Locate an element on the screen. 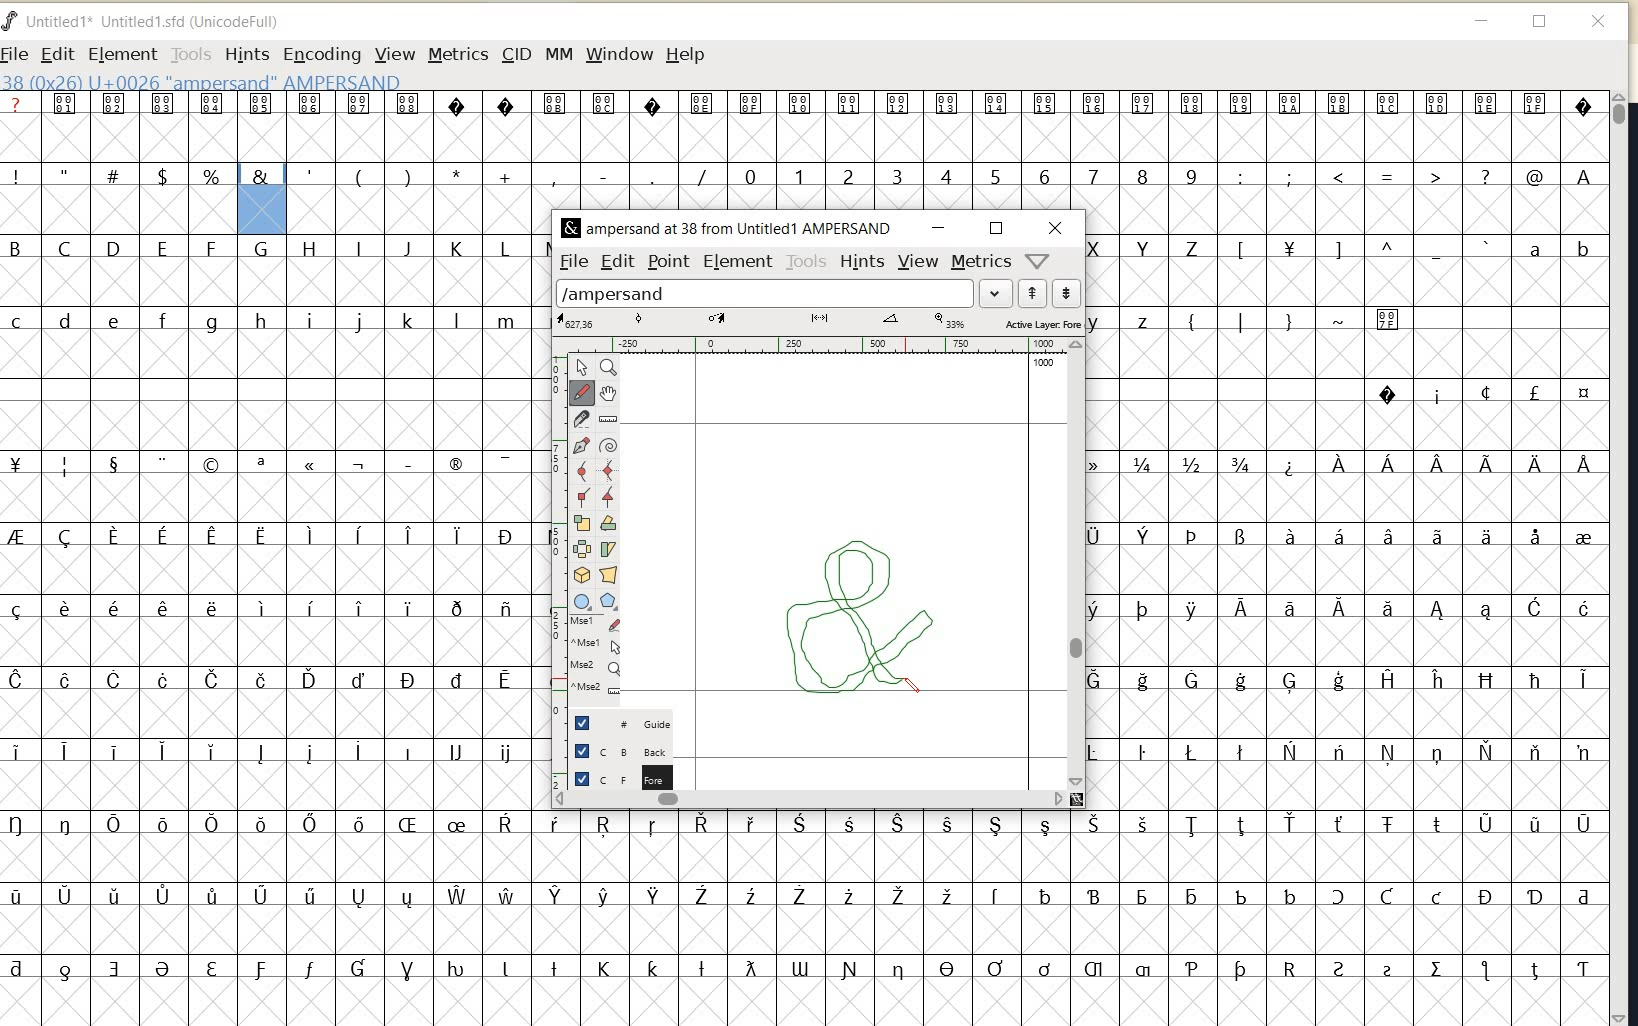 The image size is (1638, 1026). FONT NAME is located at coordinates (726, 229).